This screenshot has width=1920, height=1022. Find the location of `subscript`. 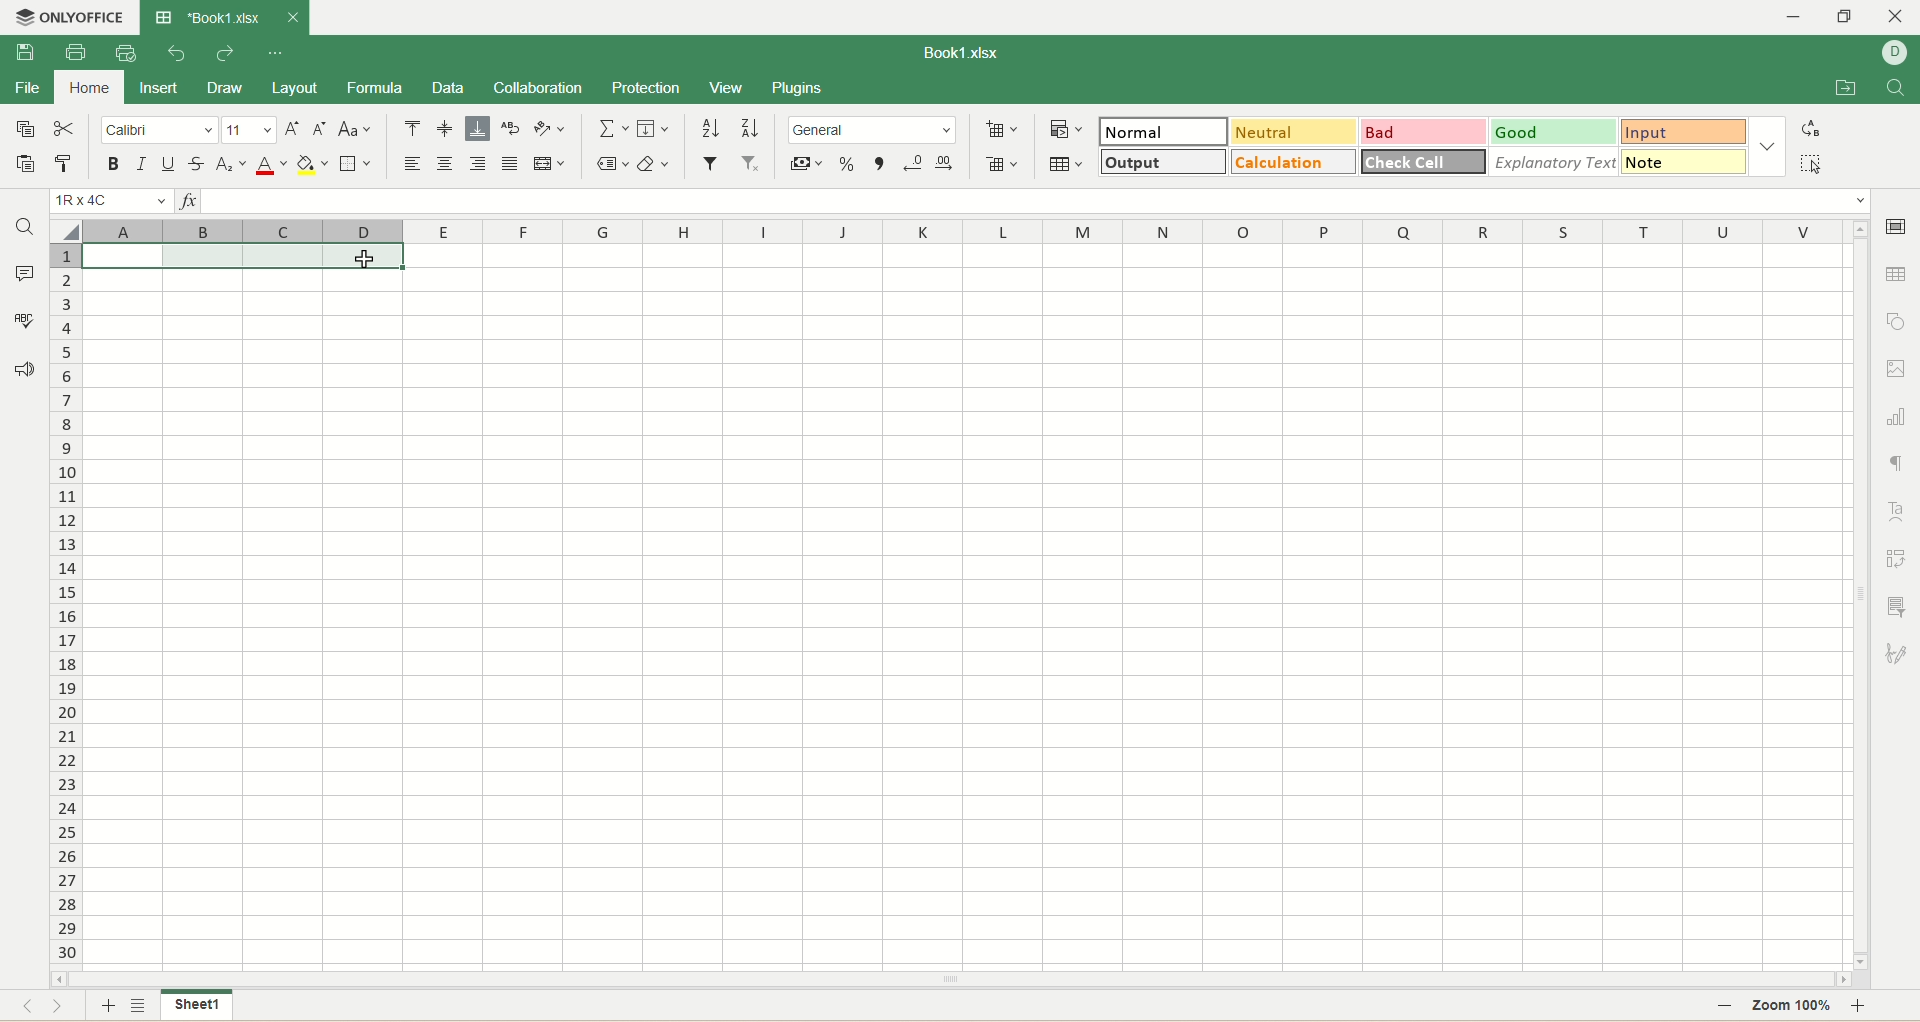

subscript is located at coordinates (232, 164).